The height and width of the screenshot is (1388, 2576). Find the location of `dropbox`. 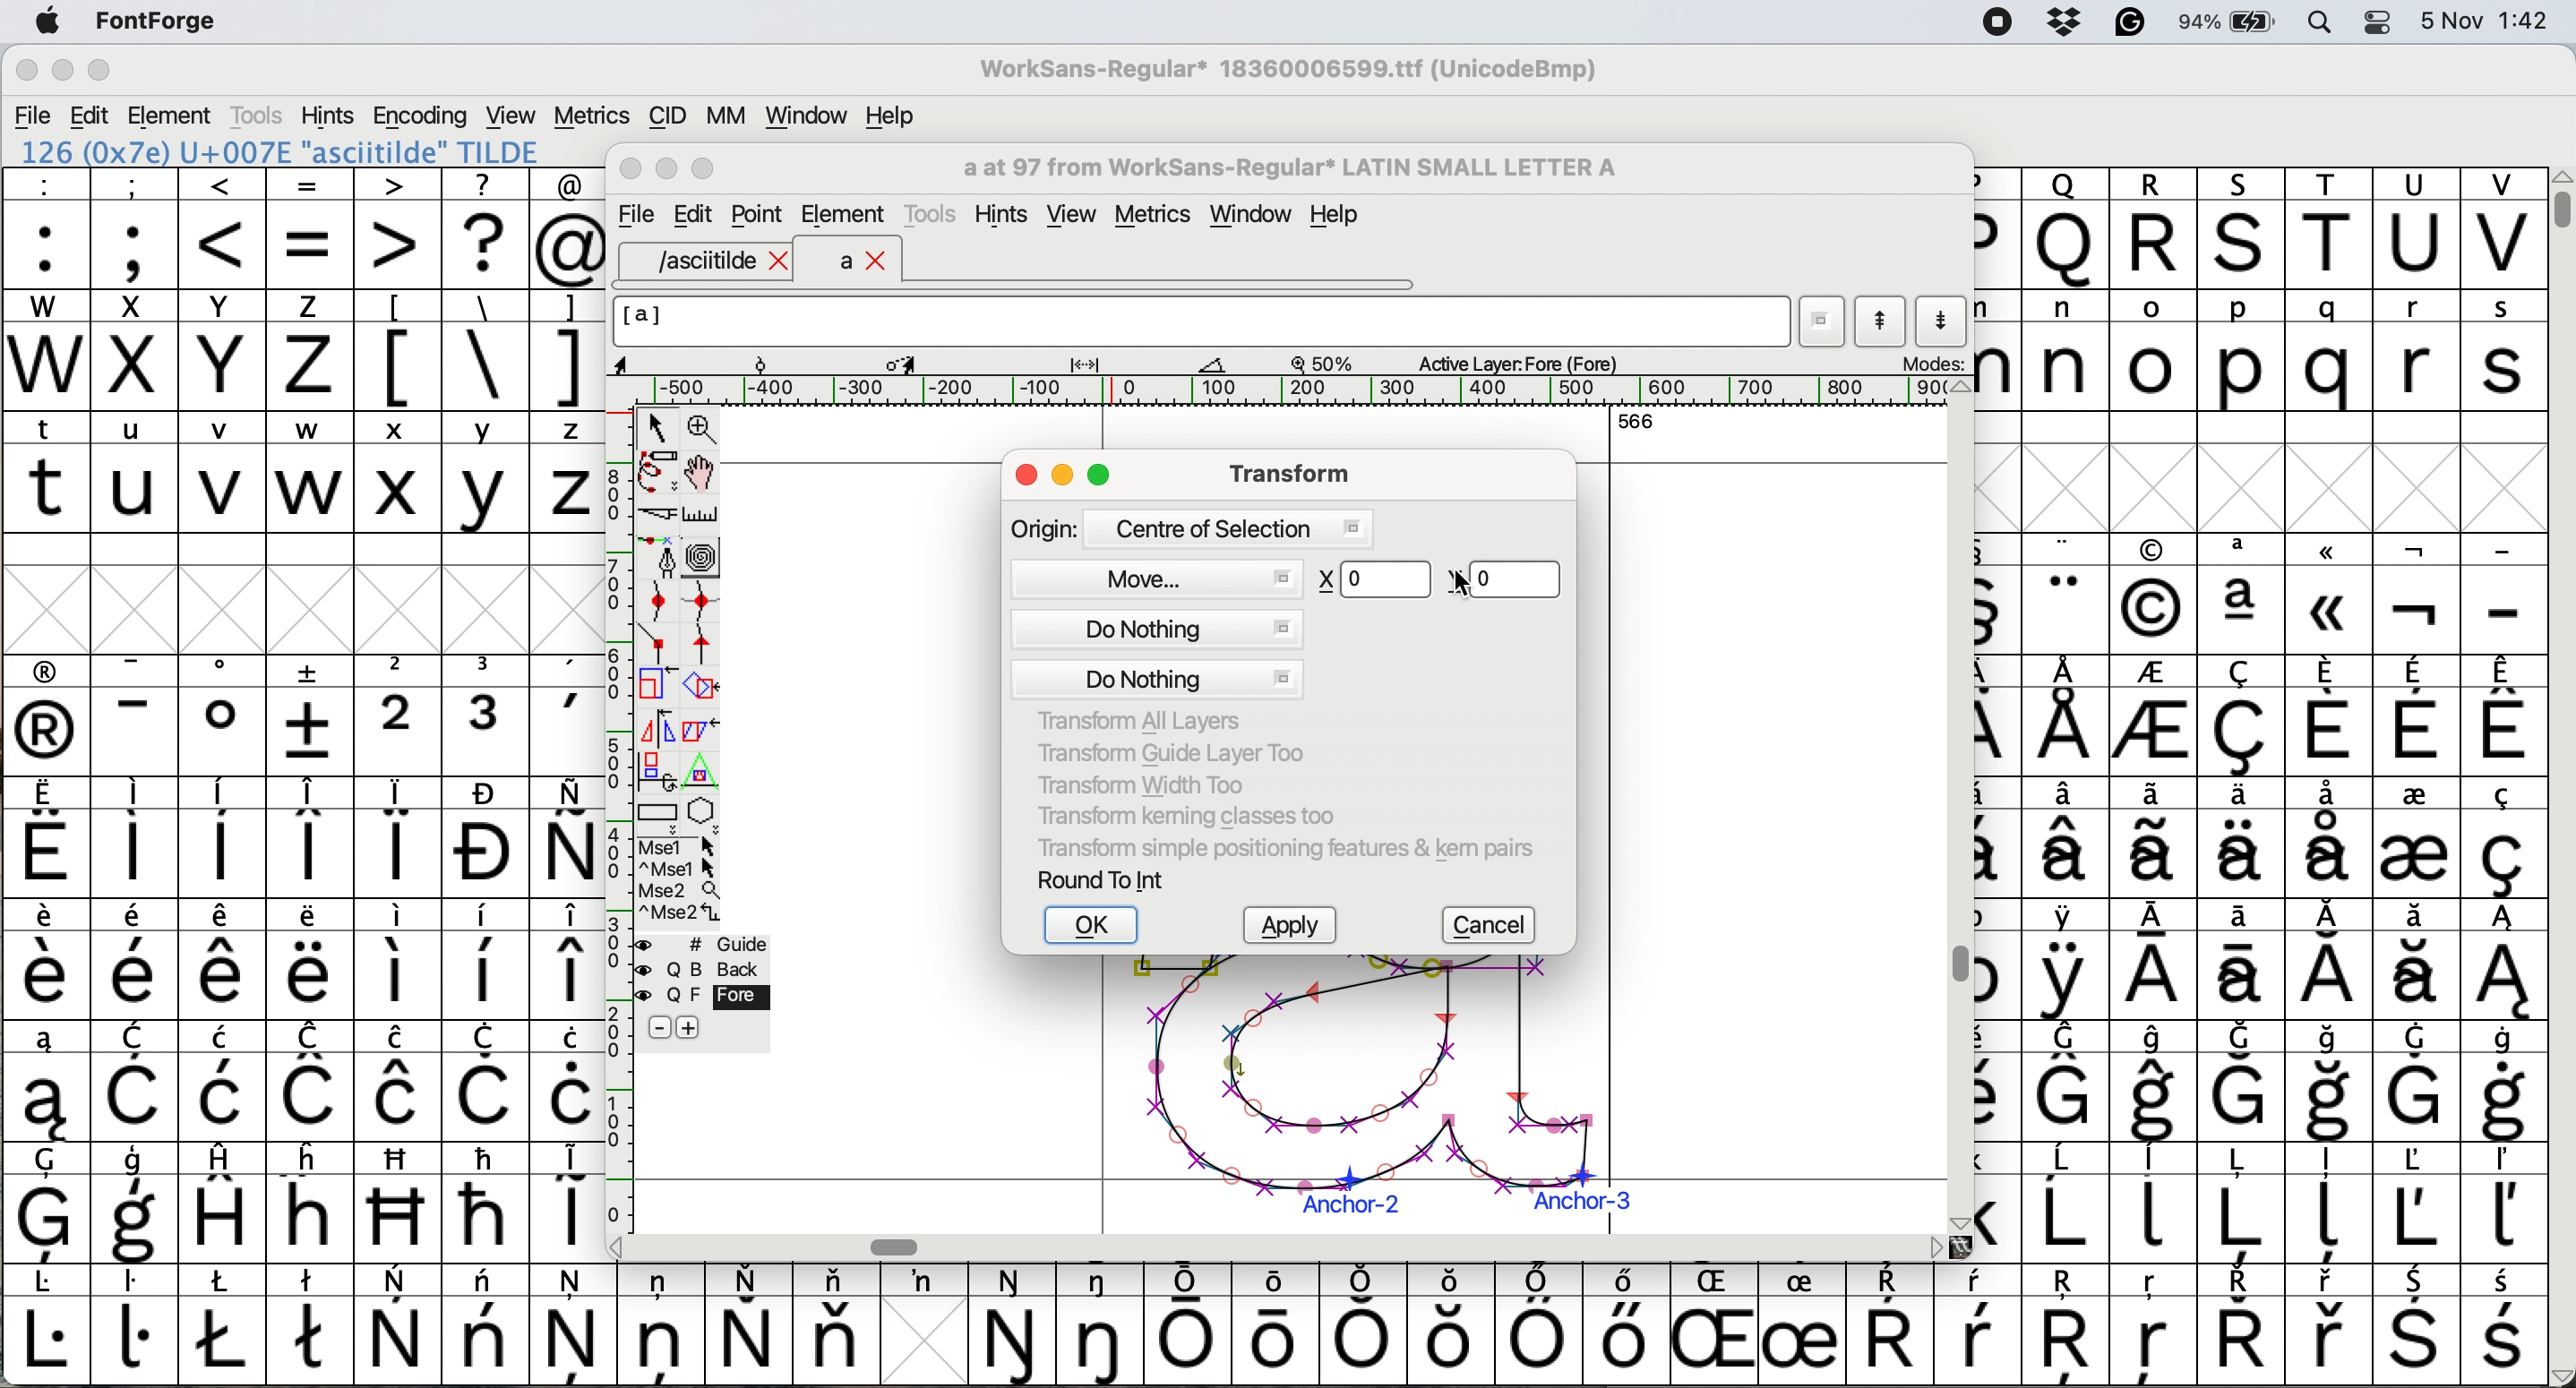

dropbox is located at coordinates (2058, 22).